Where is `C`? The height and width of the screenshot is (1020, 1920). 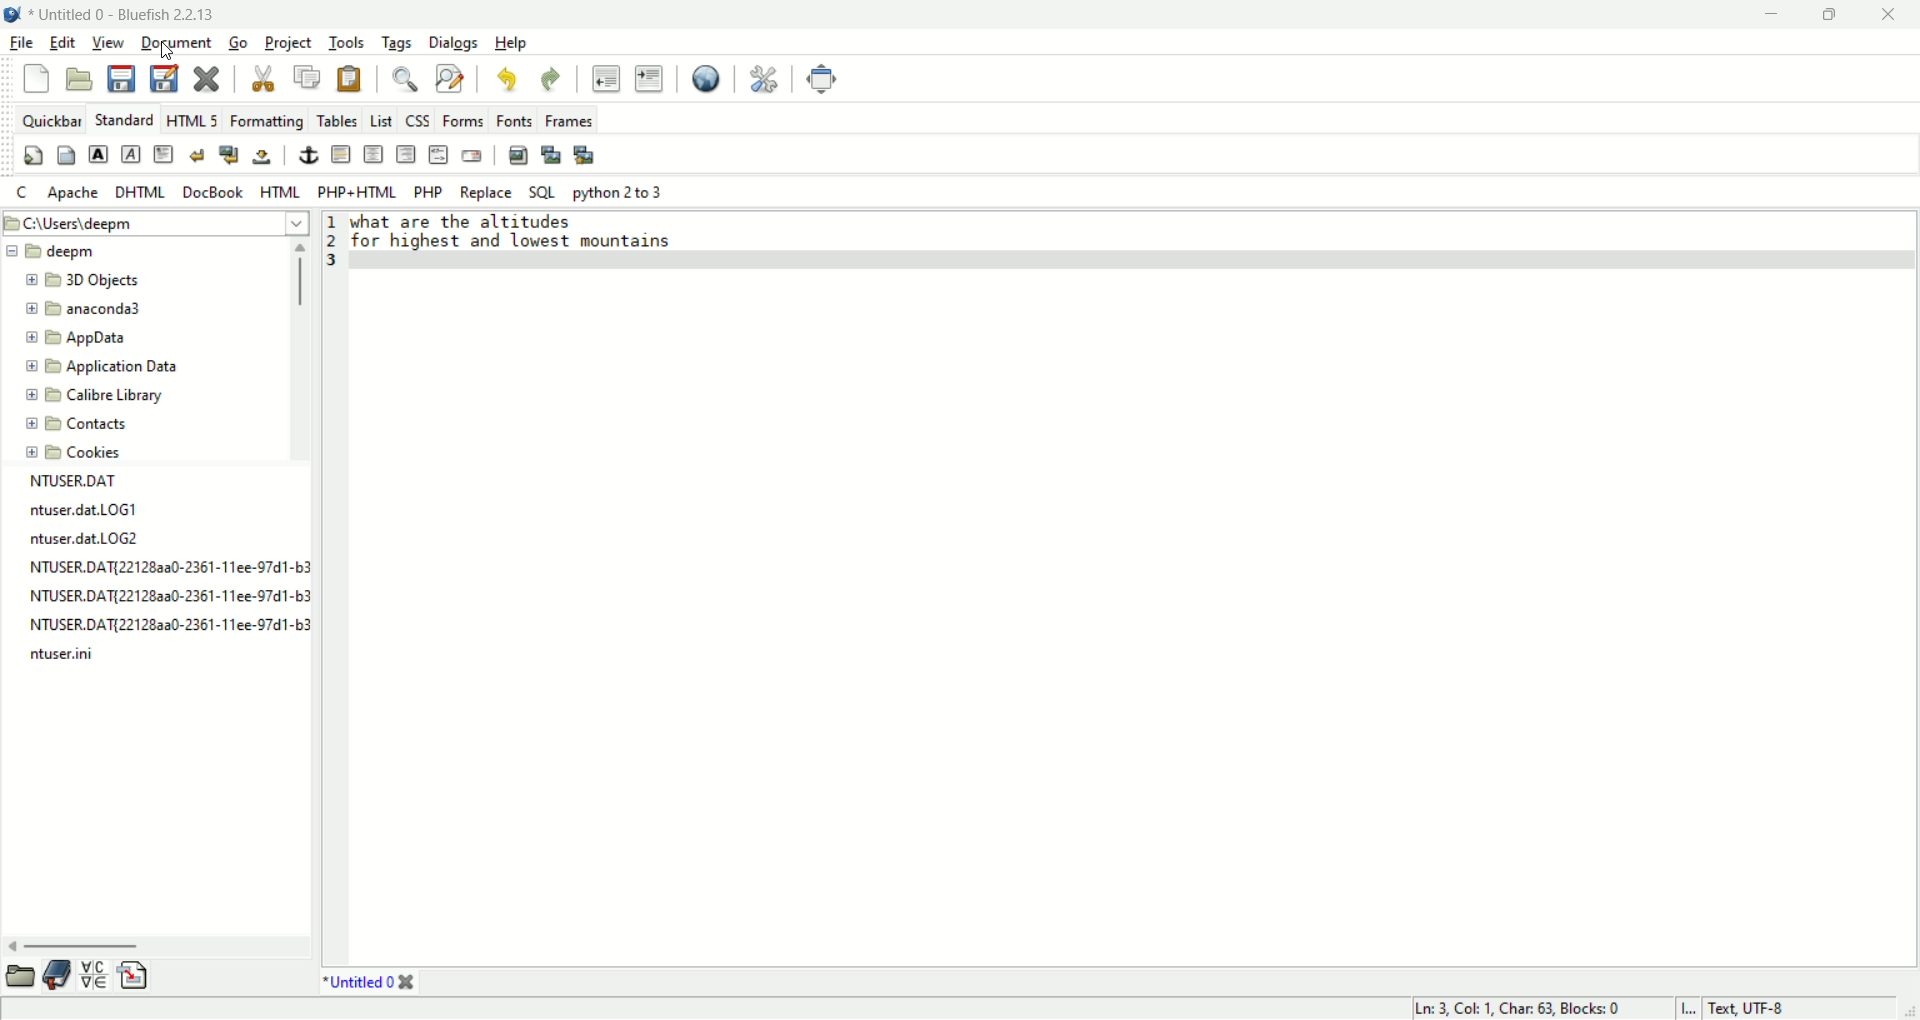
C is located at coordinates (24, 193).